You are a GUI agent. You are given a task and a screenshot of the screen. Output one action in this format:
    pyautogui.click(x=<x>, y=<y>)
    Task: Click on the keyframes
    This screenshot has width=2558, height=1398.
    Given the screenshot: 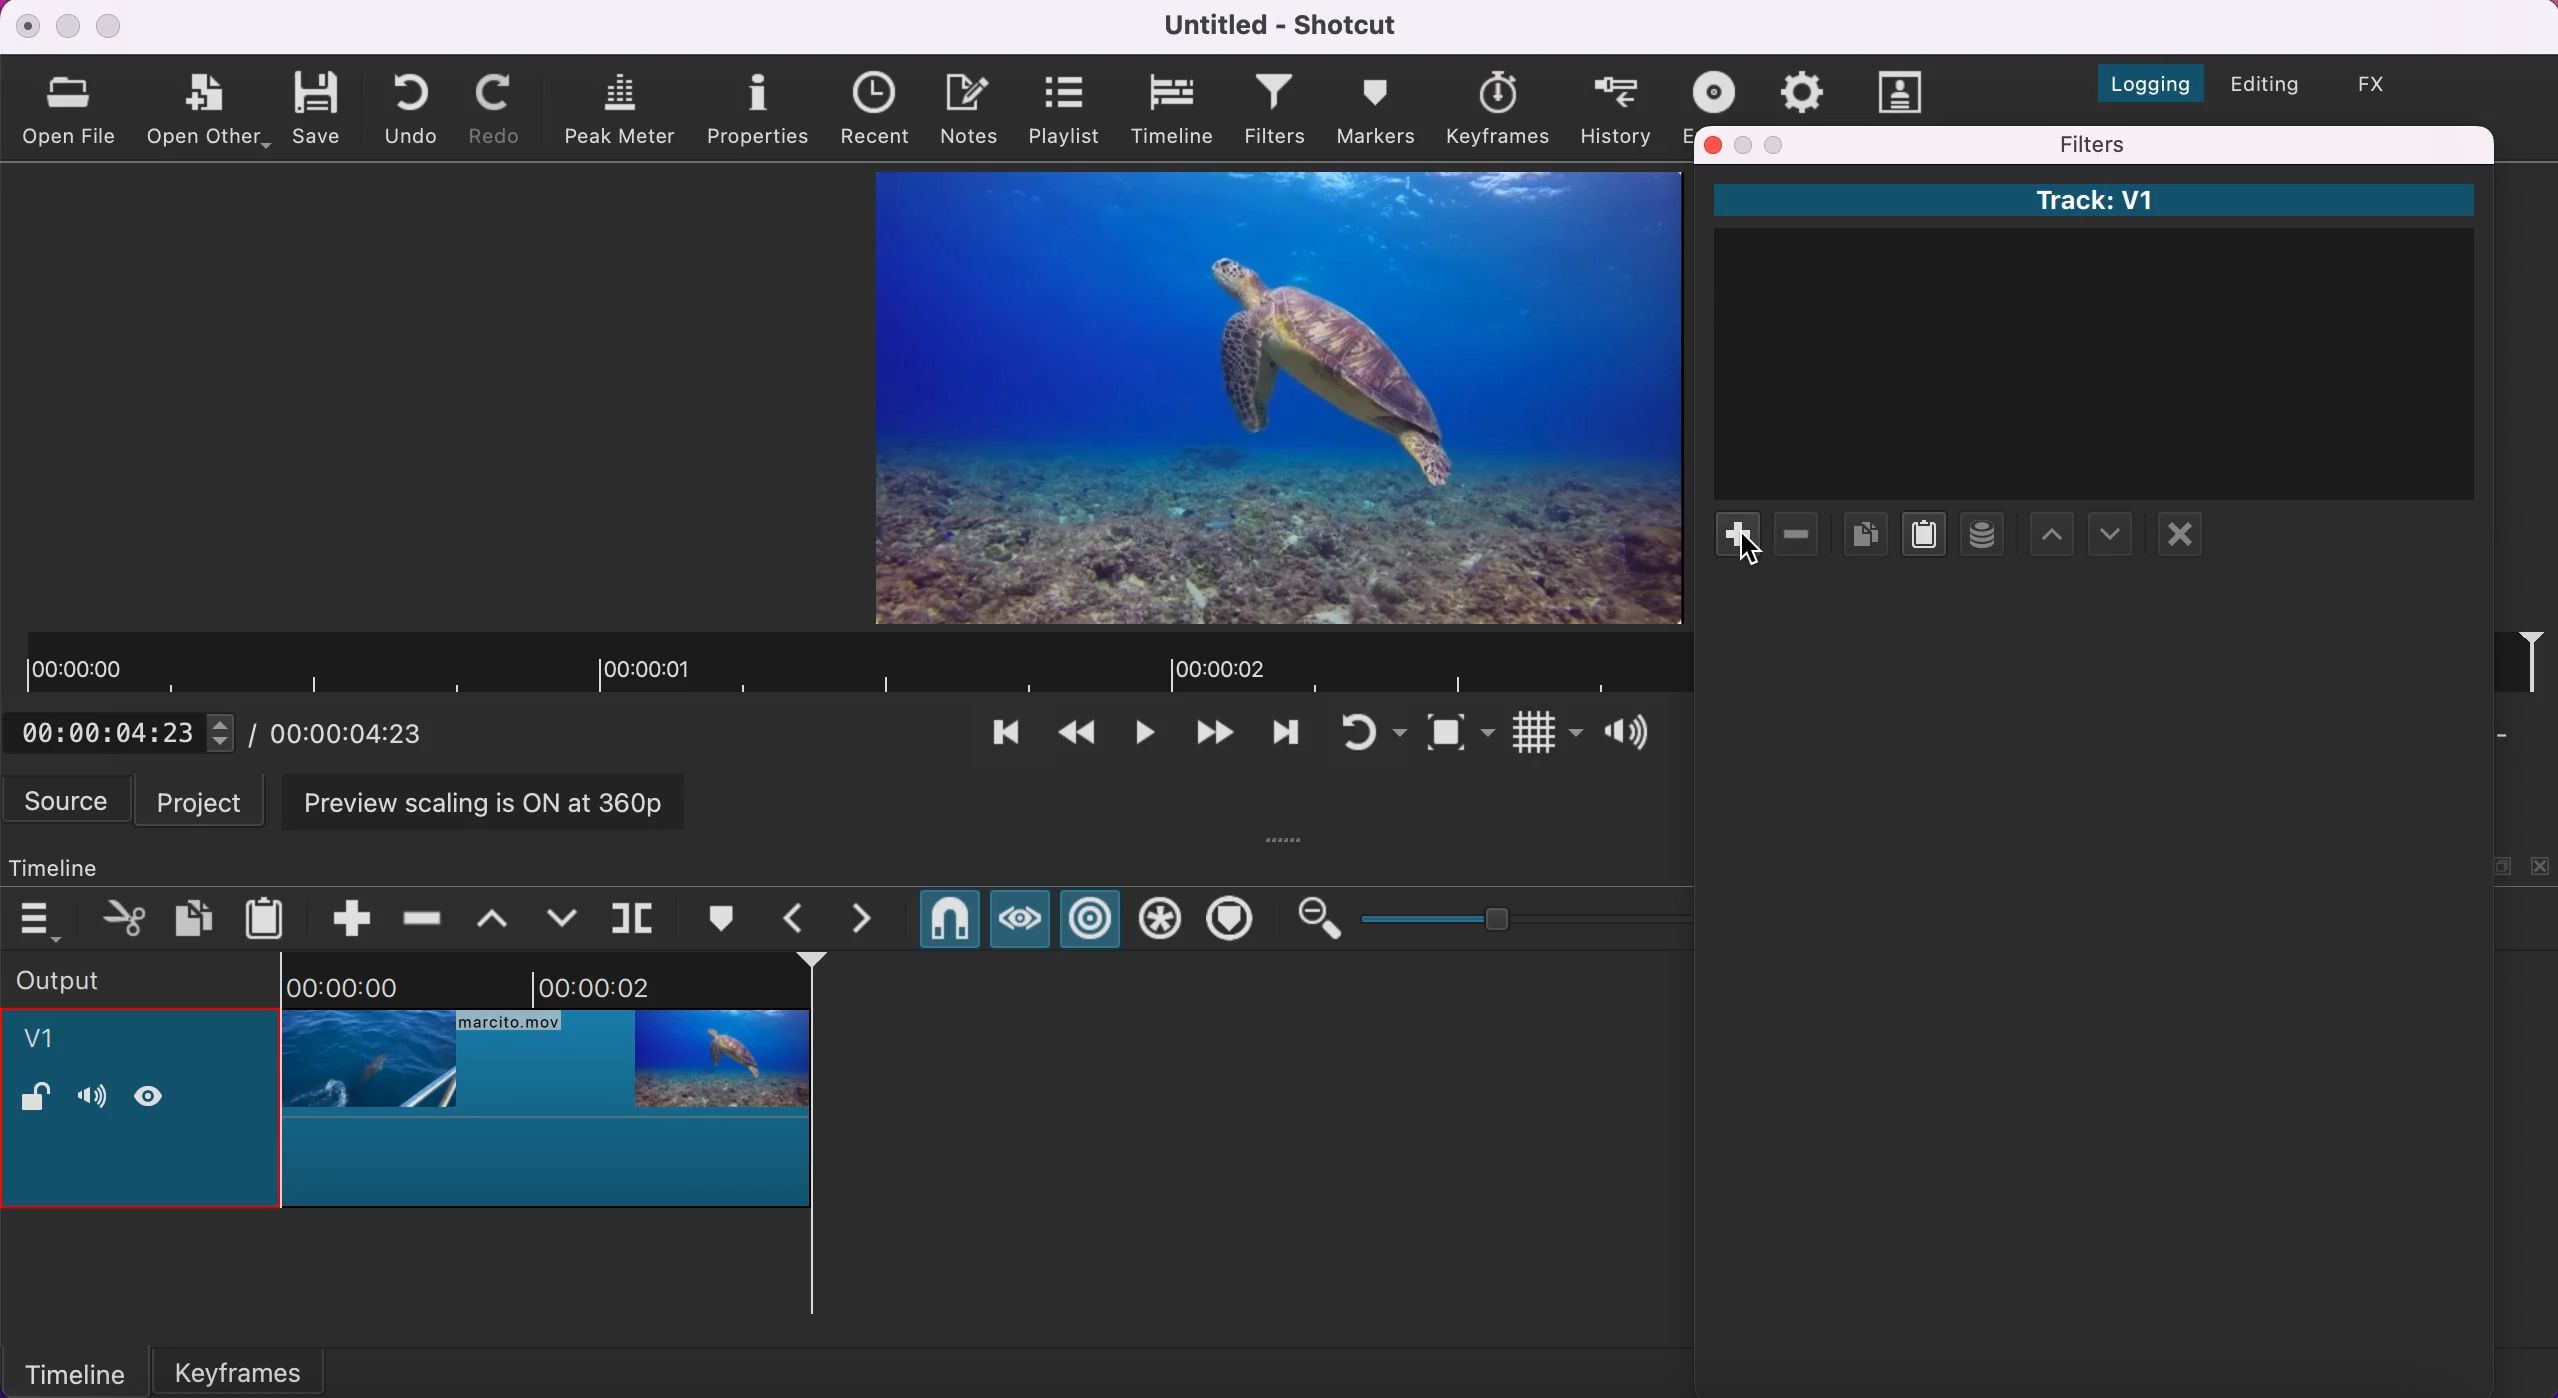 What is the action you would take?
    pyautogui.click(x=1496, y=109)
    